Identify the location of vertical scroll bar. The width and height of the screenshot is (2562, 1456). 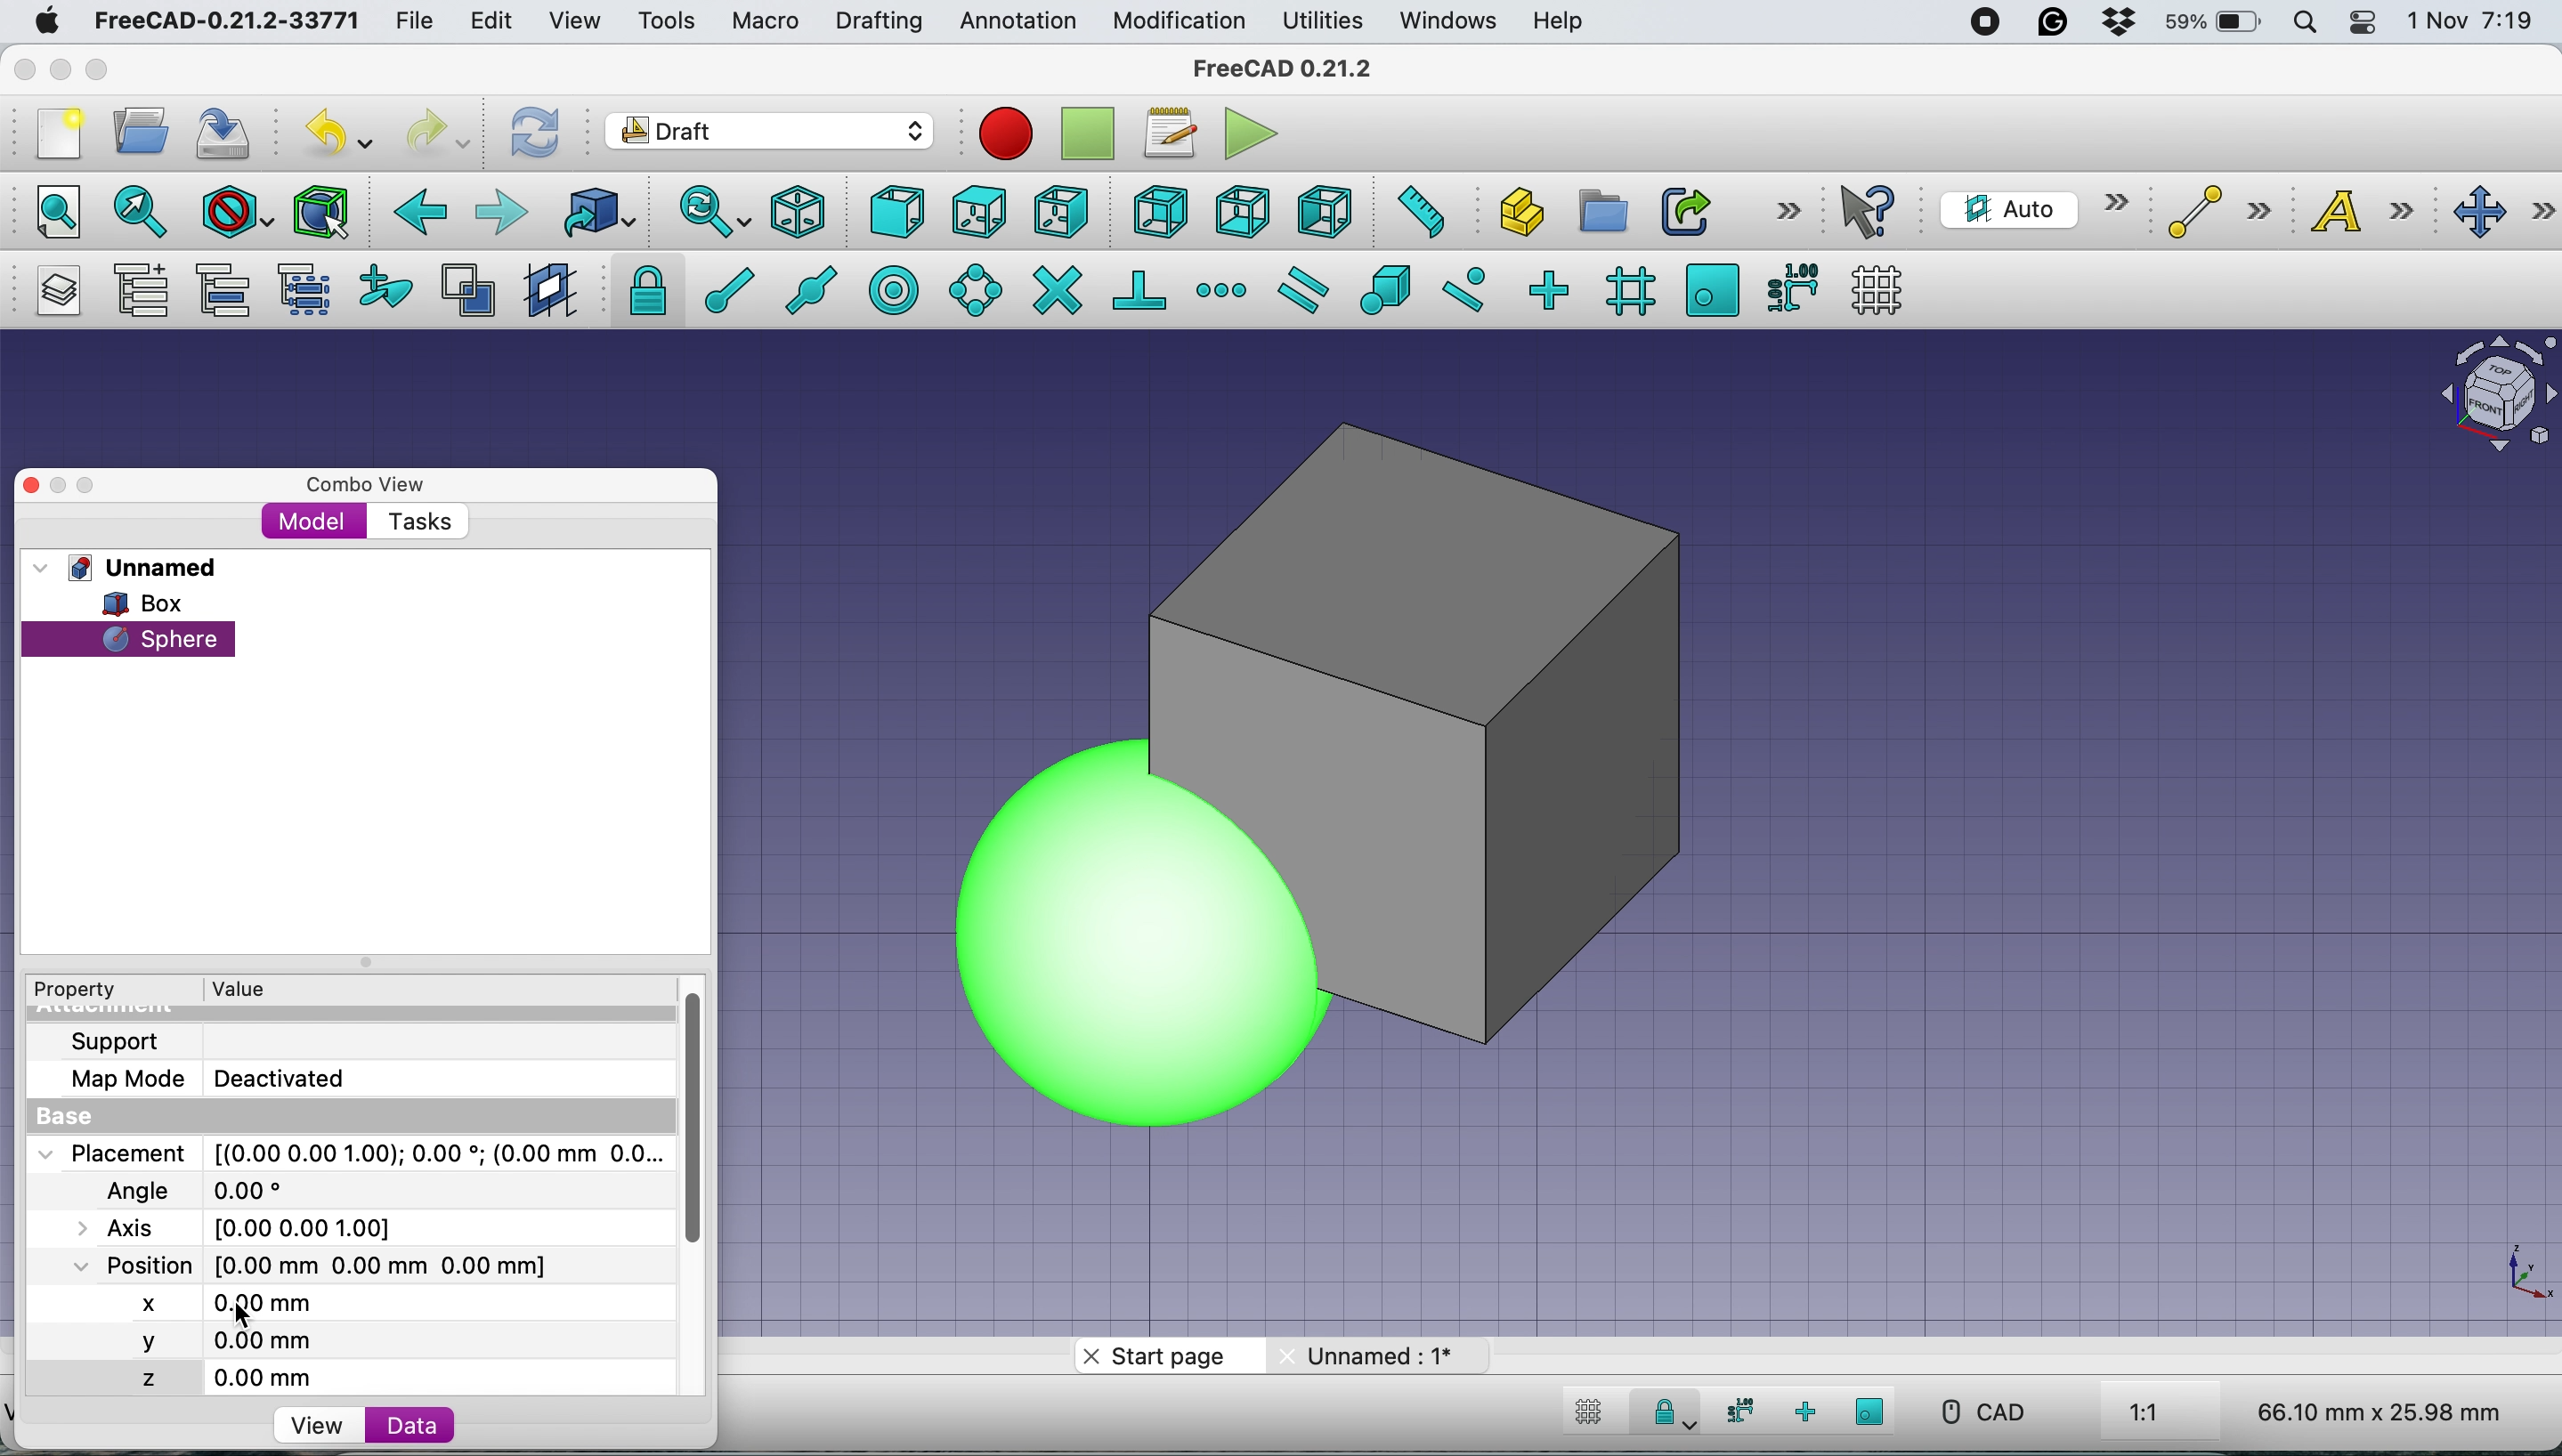
(710, 1121).